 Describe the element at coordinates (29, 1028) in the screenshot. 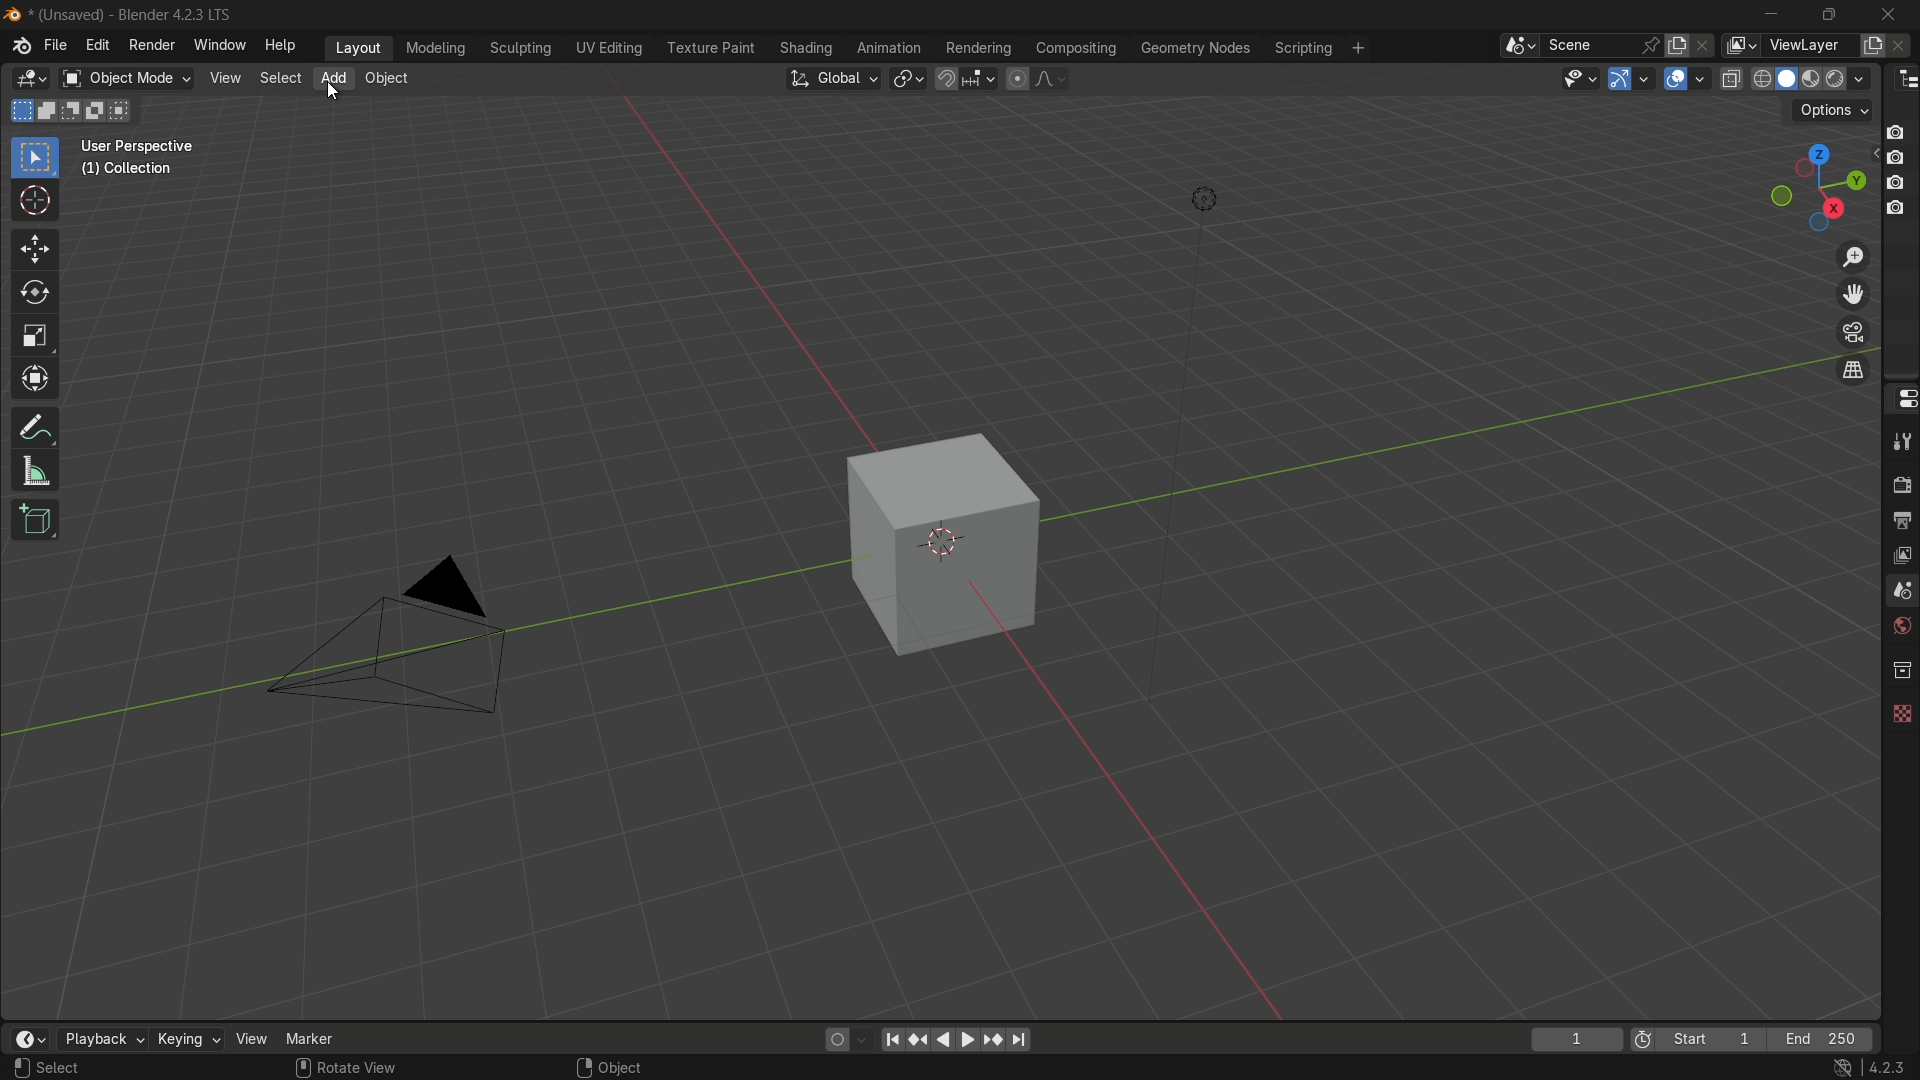

I see `timeline` at that location.